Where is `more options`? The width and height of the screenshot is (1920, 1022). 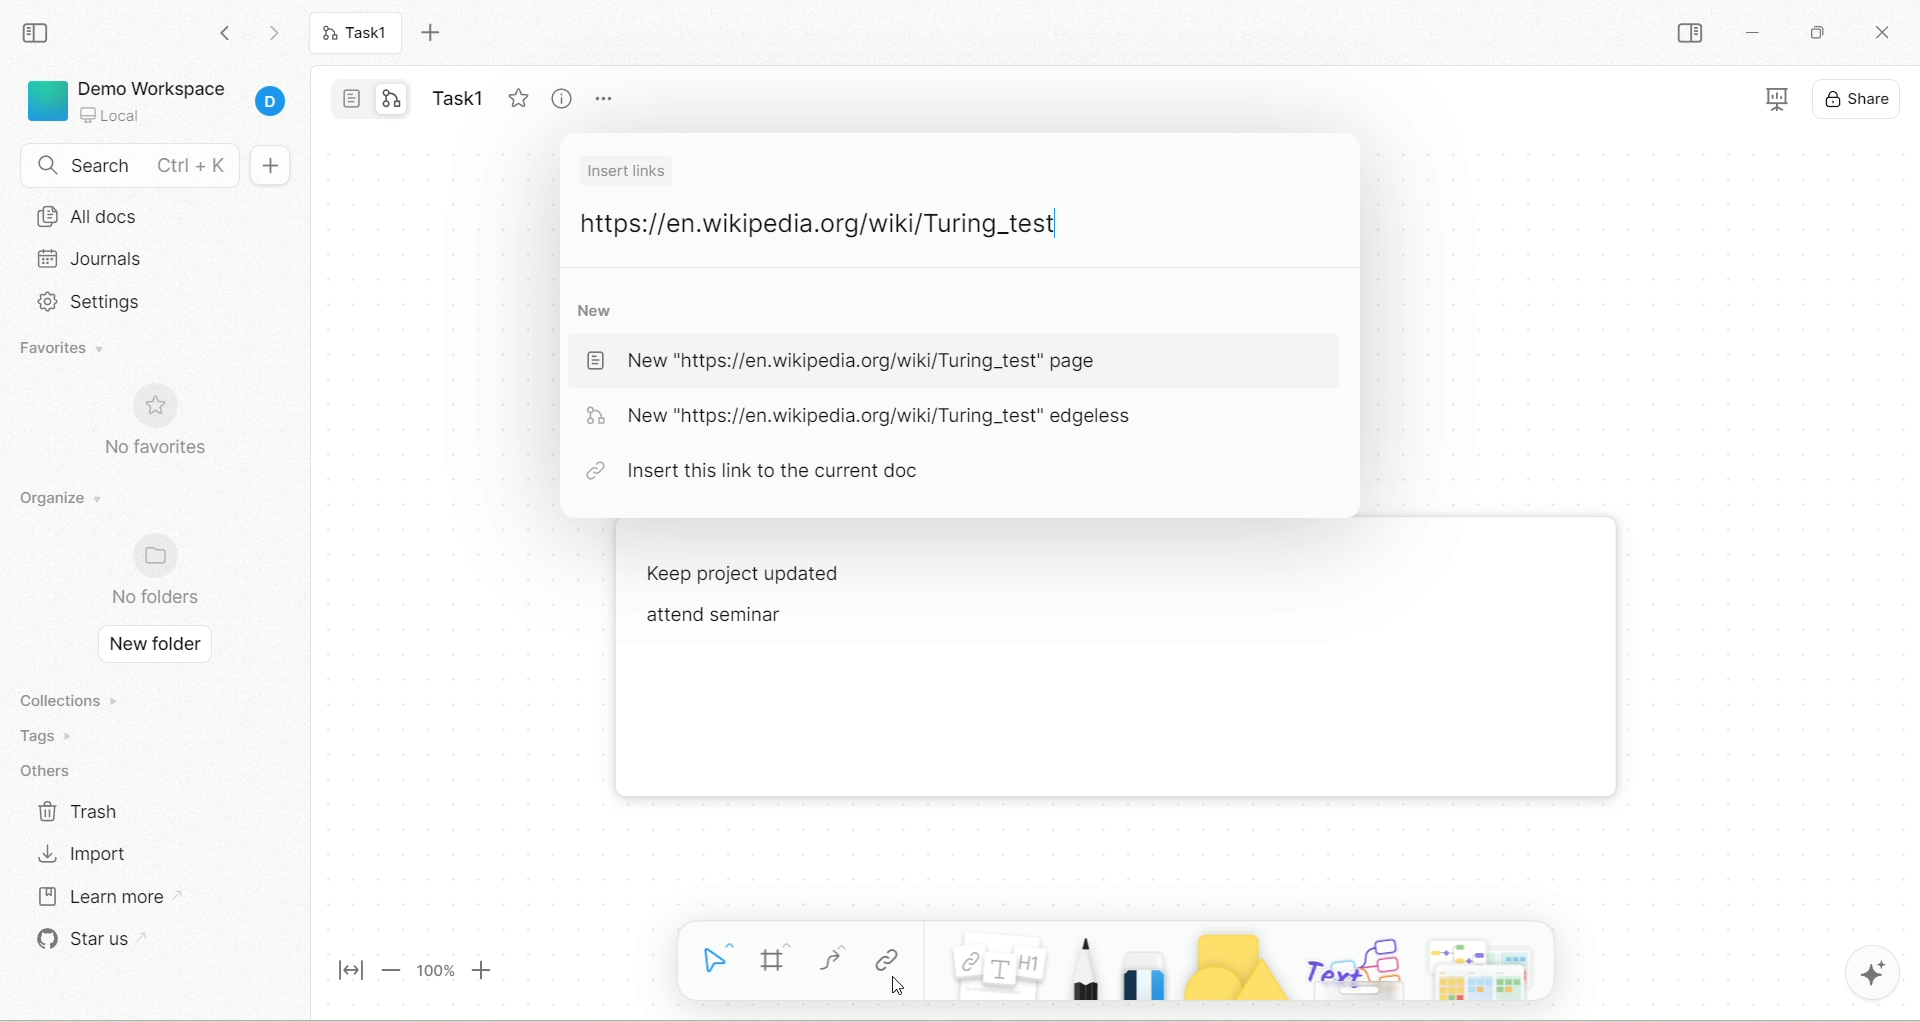
more options is located at coordinates (609, 103).